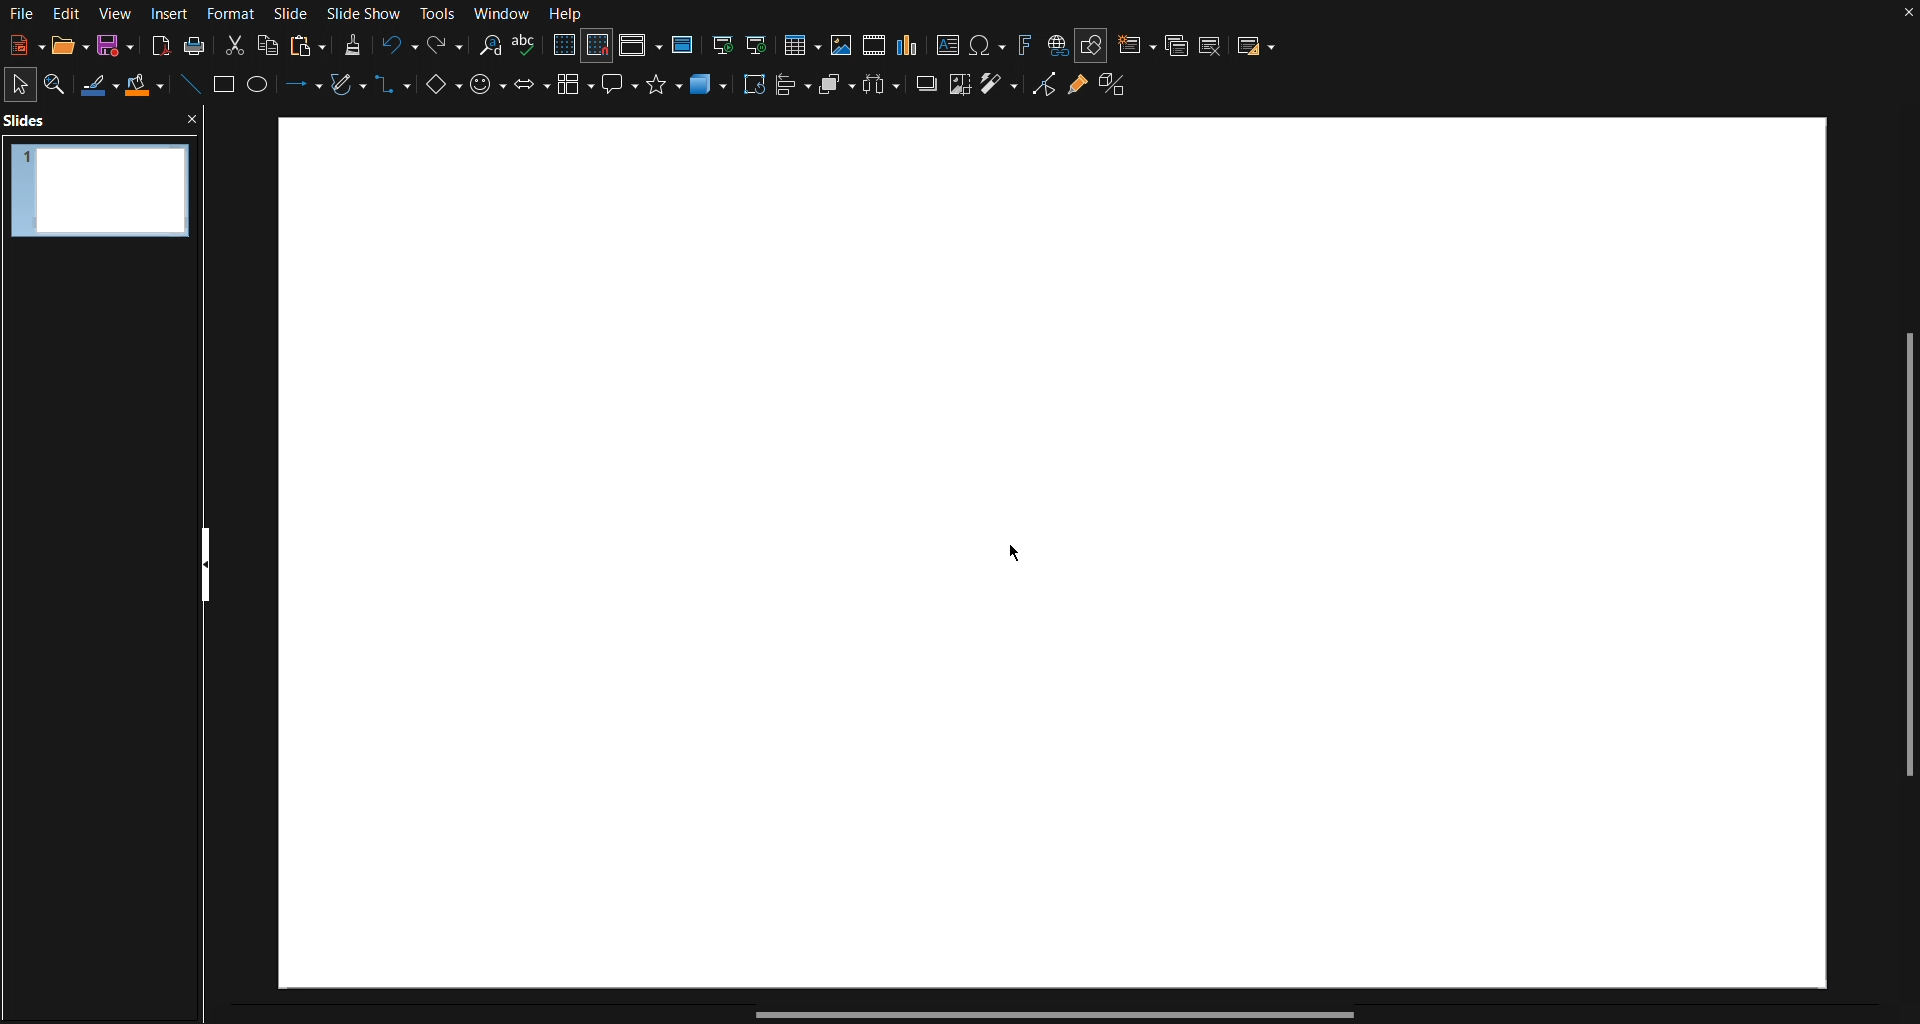  What do you see at coordinates (193, 118) in the screenshot?
I see `close` at bounding box center [193, 118].